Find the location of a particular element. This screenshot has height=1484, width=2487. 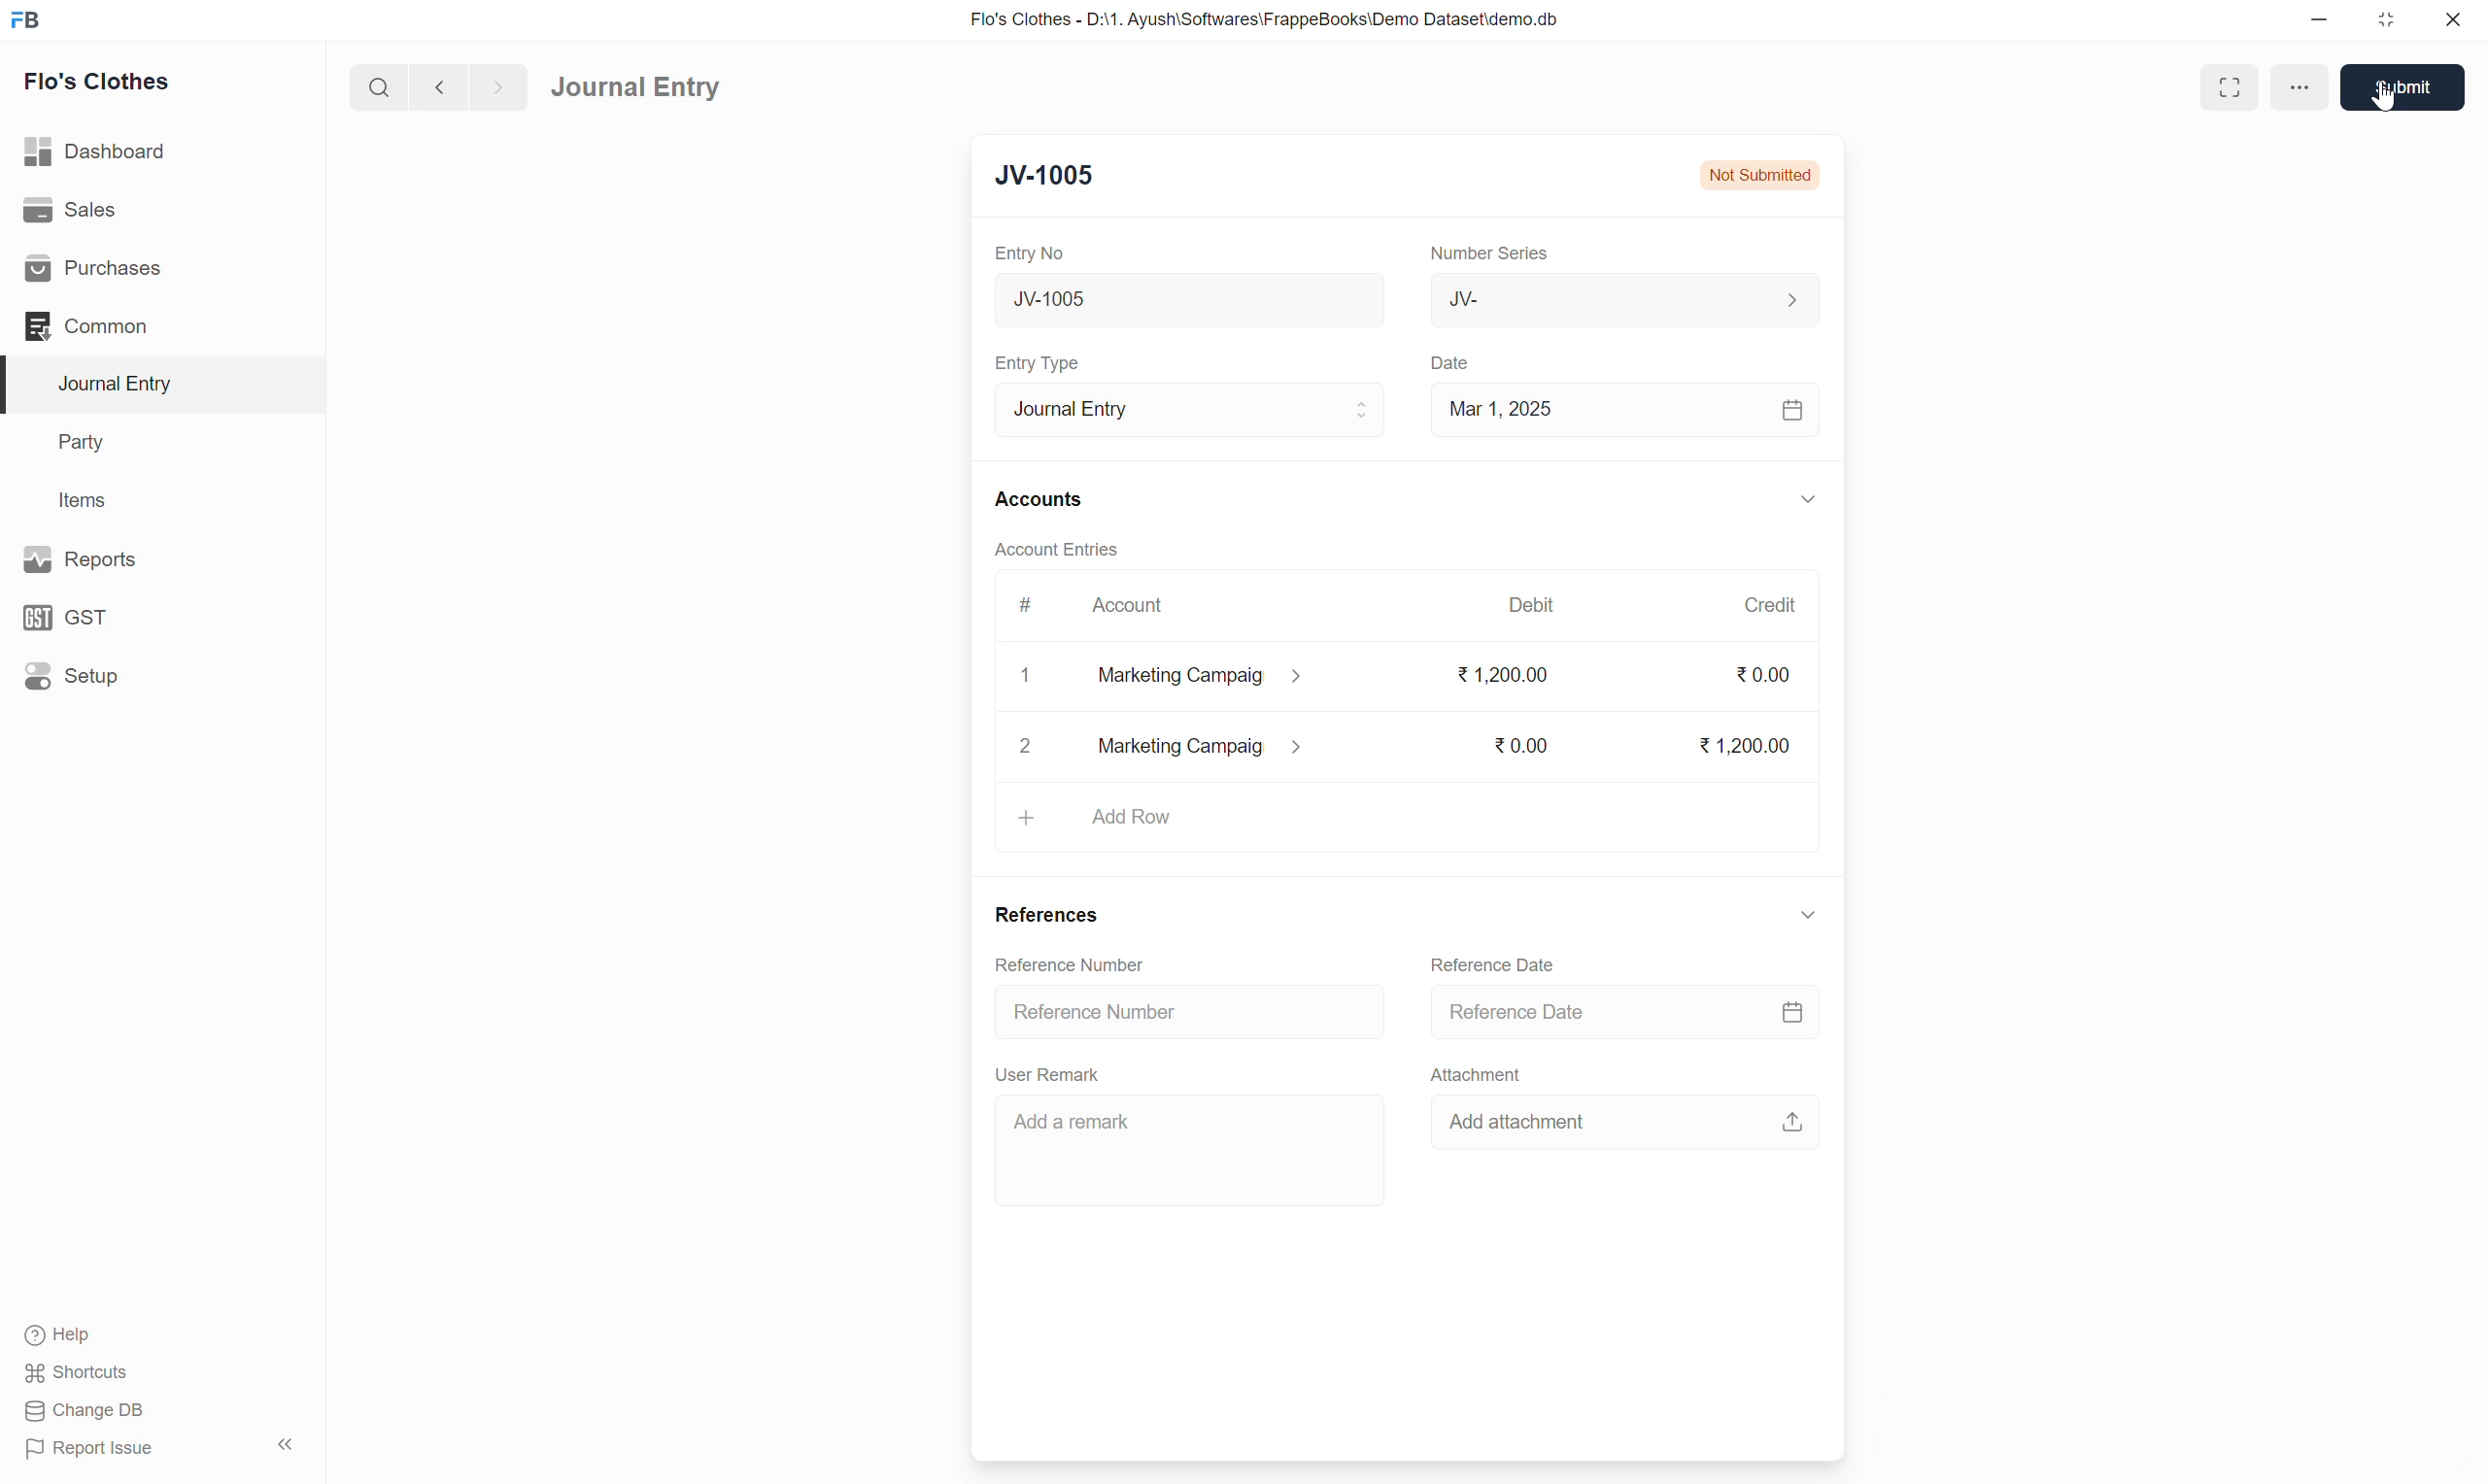

1 is located at coordinates (1028, 676).